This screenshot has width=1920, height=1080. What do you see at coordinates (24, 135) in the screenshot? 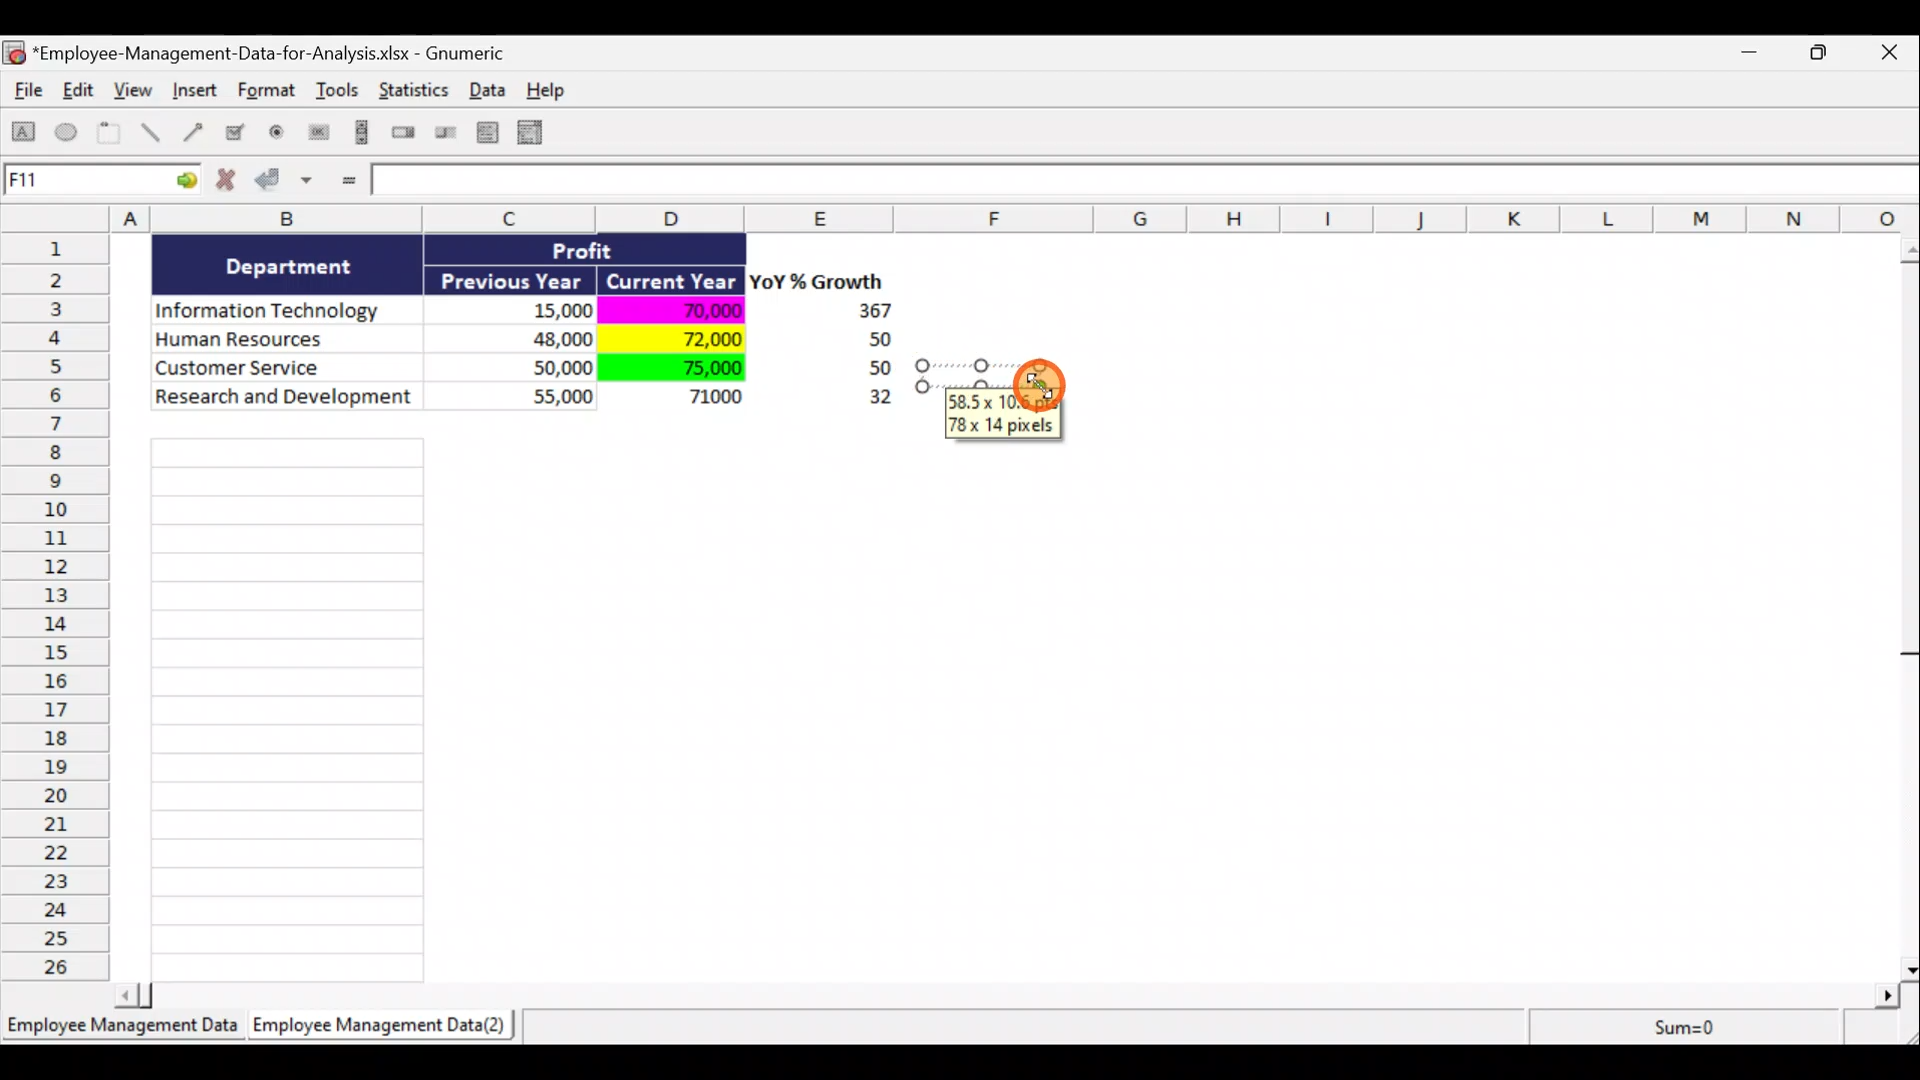
I see `Create a rectangle object` at bounding box center [24, 135].